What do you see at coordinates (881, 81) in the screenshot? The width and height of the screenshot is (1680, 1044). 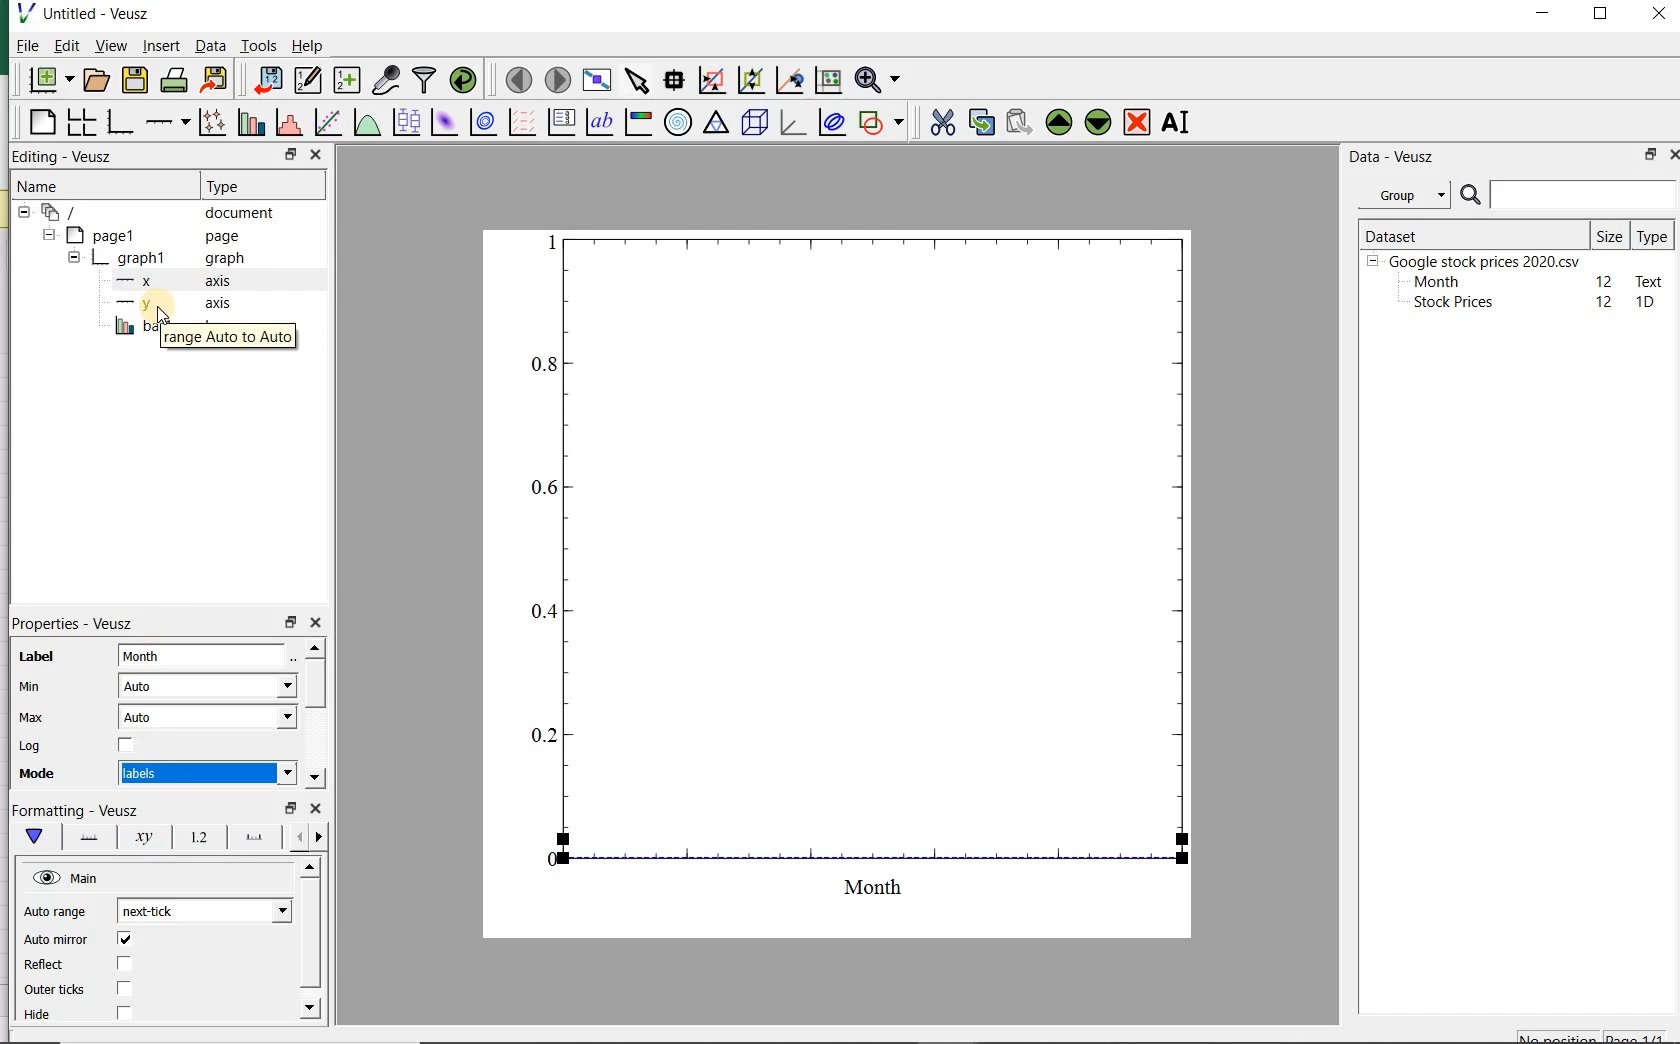 I see `zoom function menus` at bounding box center [881, 81].